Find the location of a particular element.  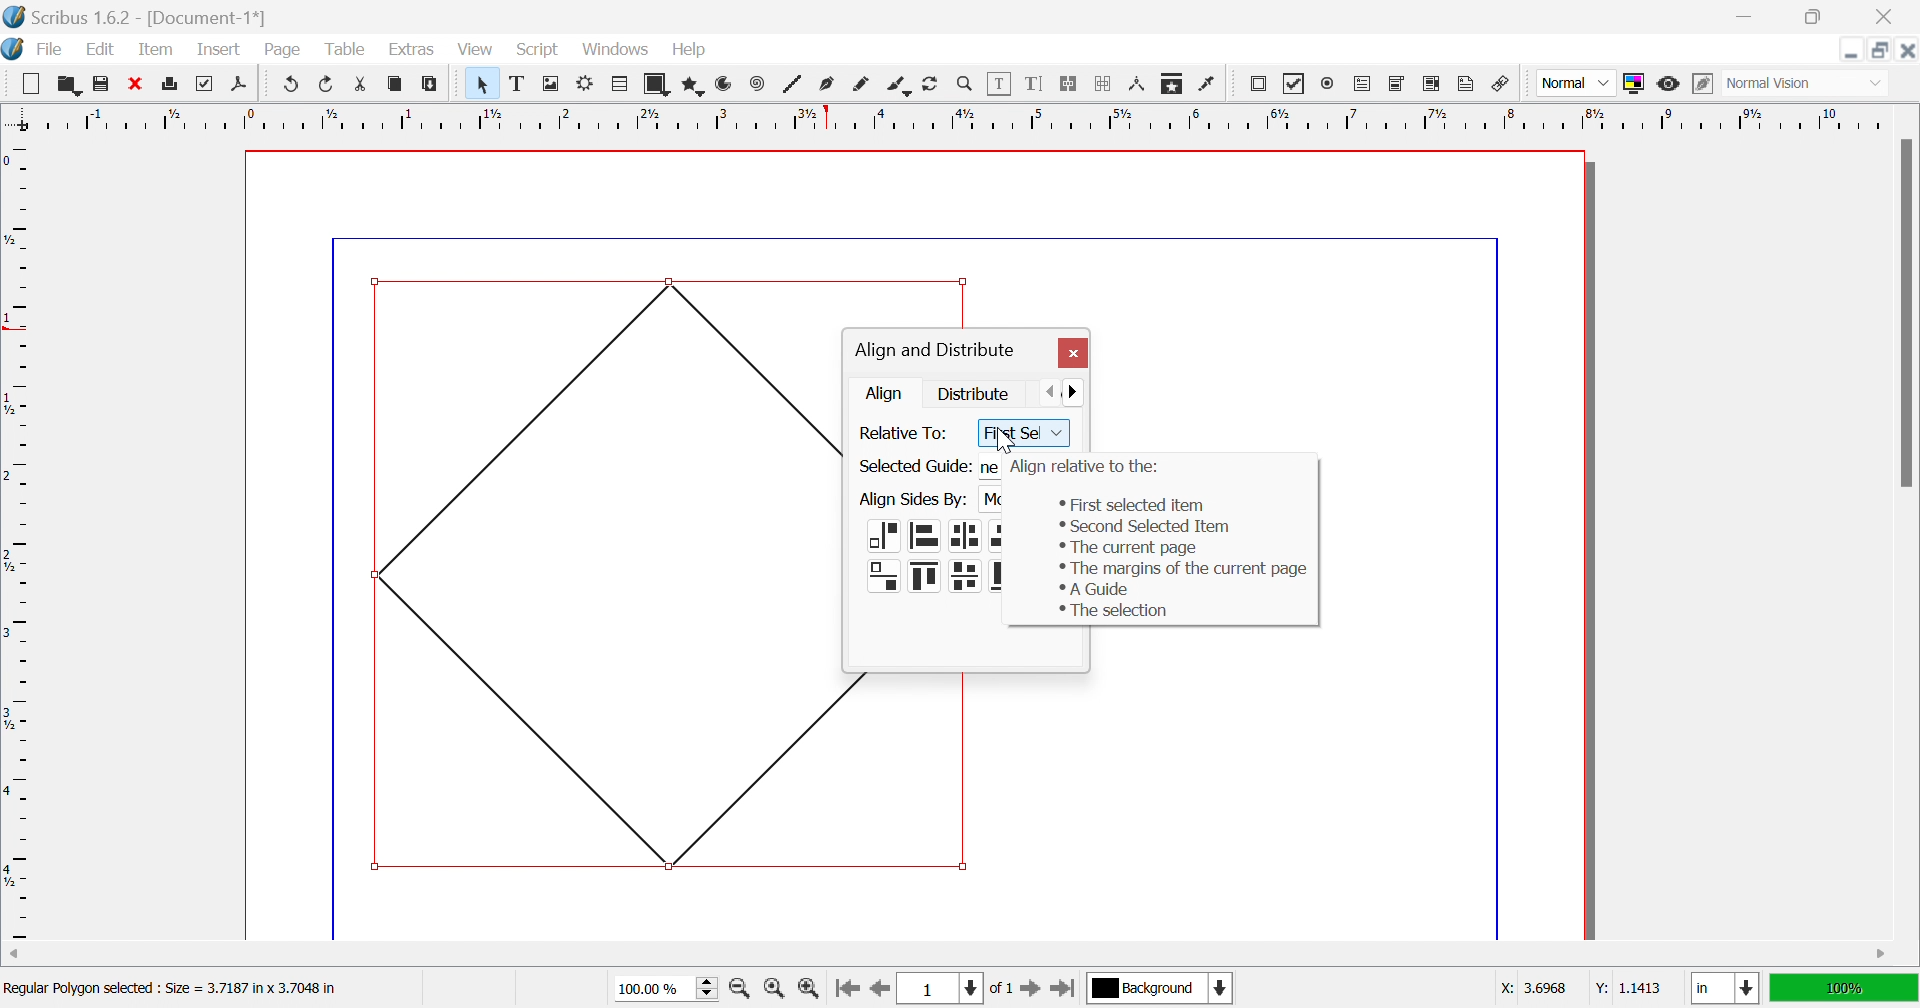

Table is located at coordinates (621, 85).